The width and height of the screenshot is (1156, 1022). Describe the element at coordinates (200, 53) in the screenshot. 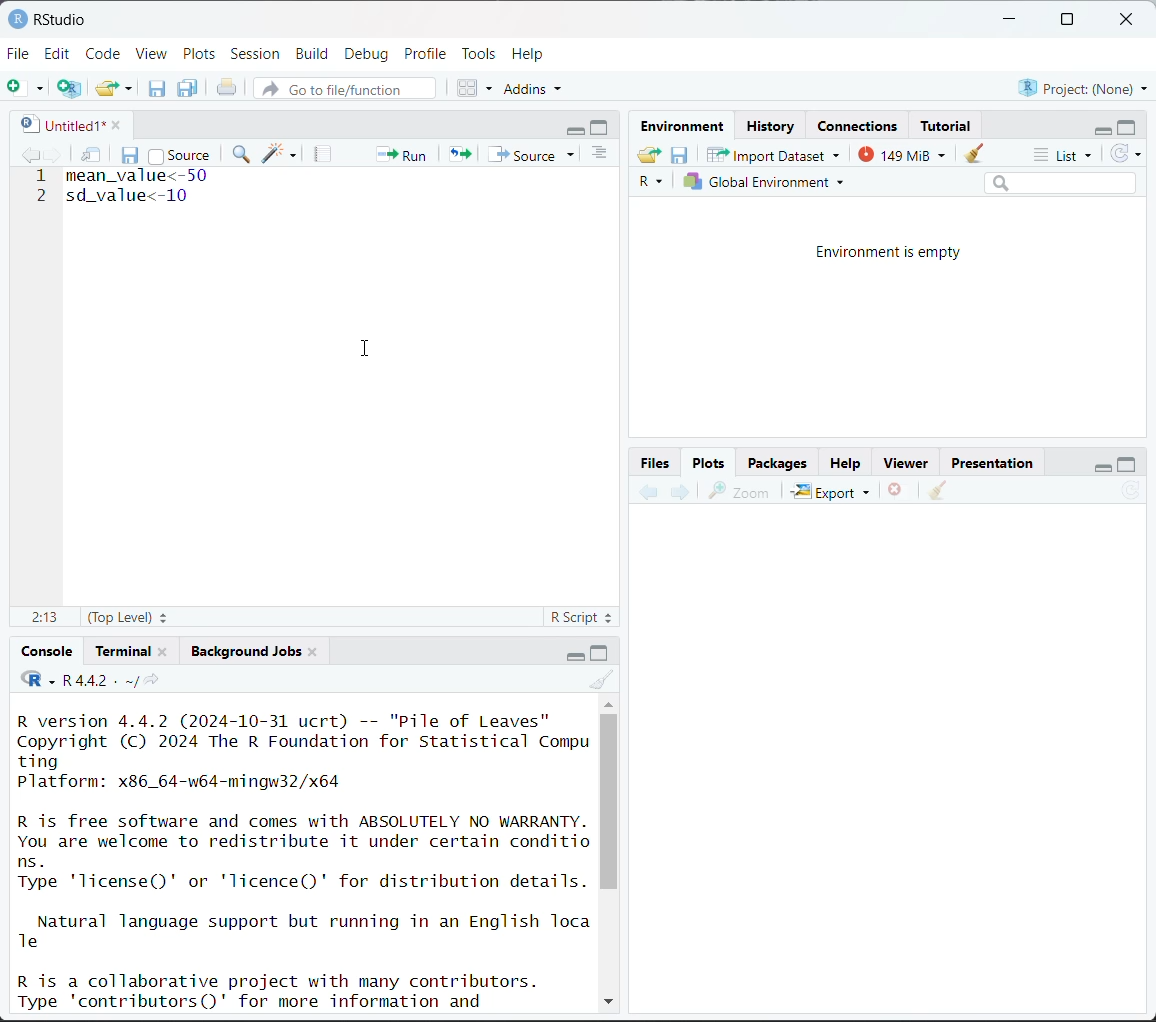

I see `Plots` at that location.